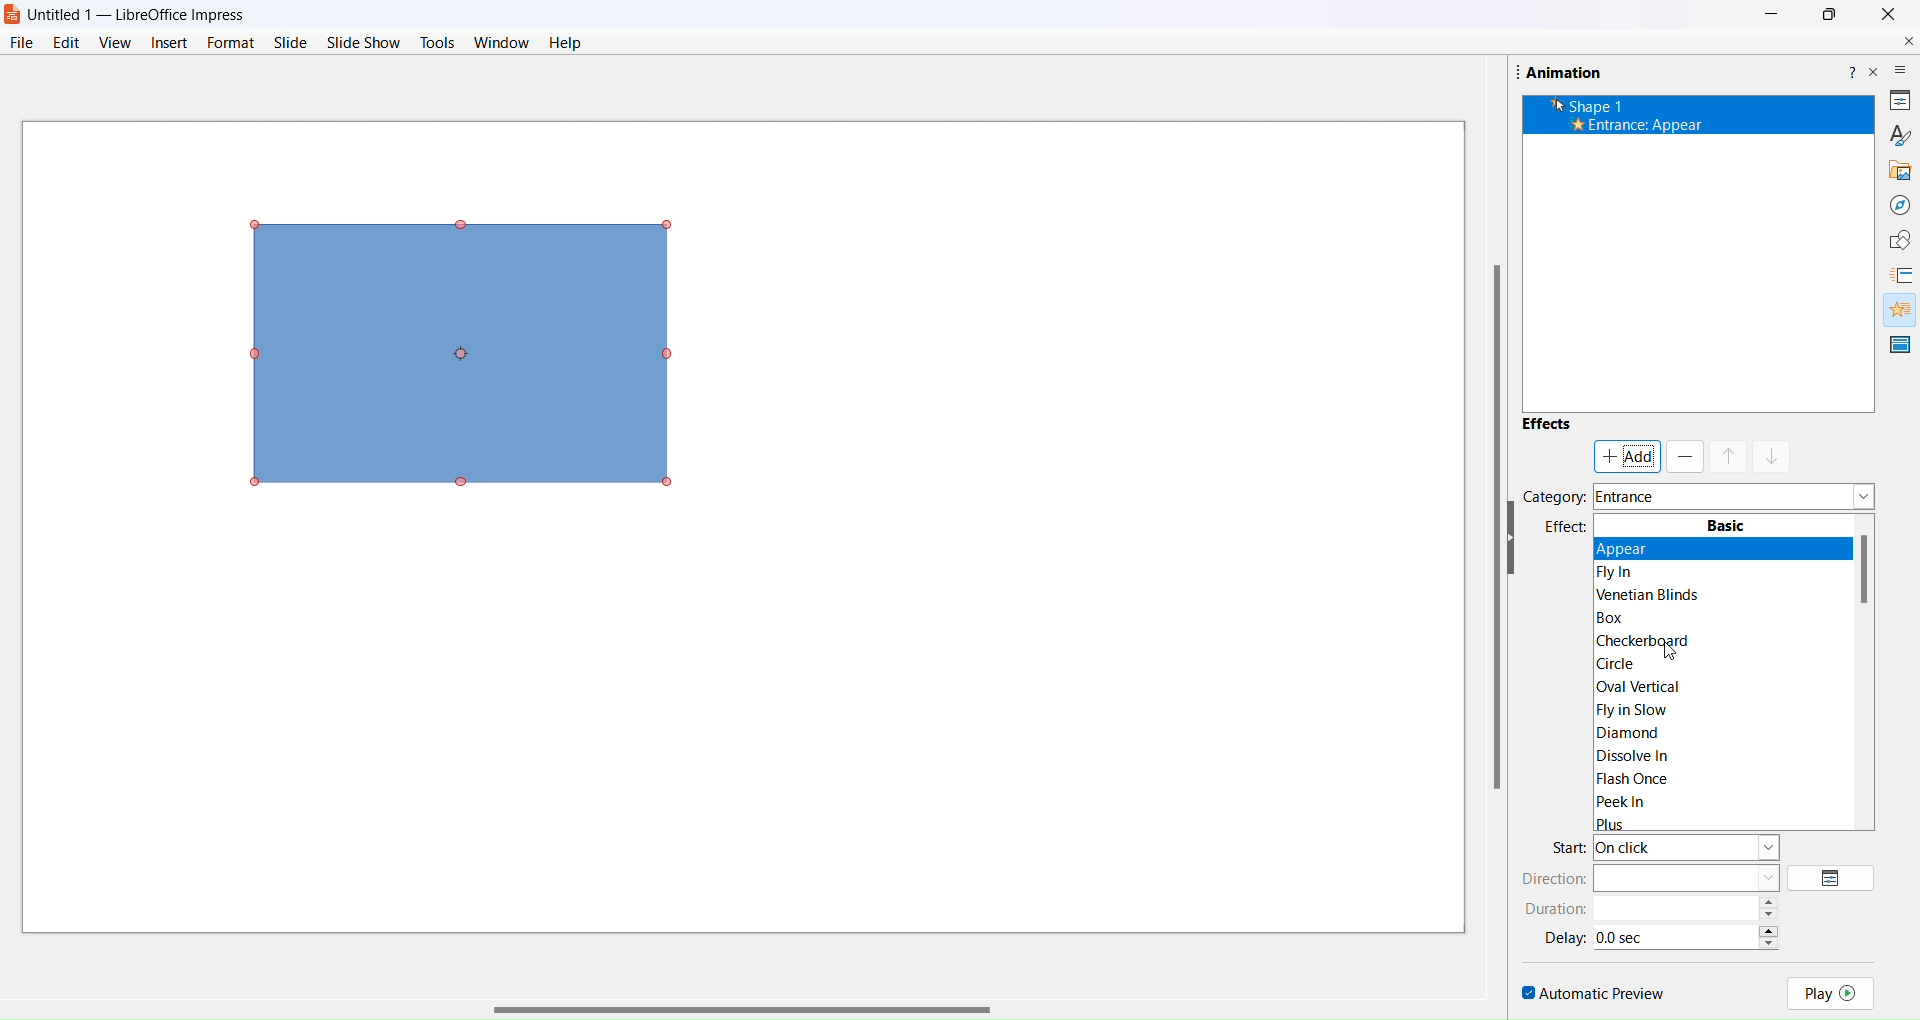 Image resolution: width=1920 pixels, height=1020 pixels. I want to click on mask up, so click(1727, 455).